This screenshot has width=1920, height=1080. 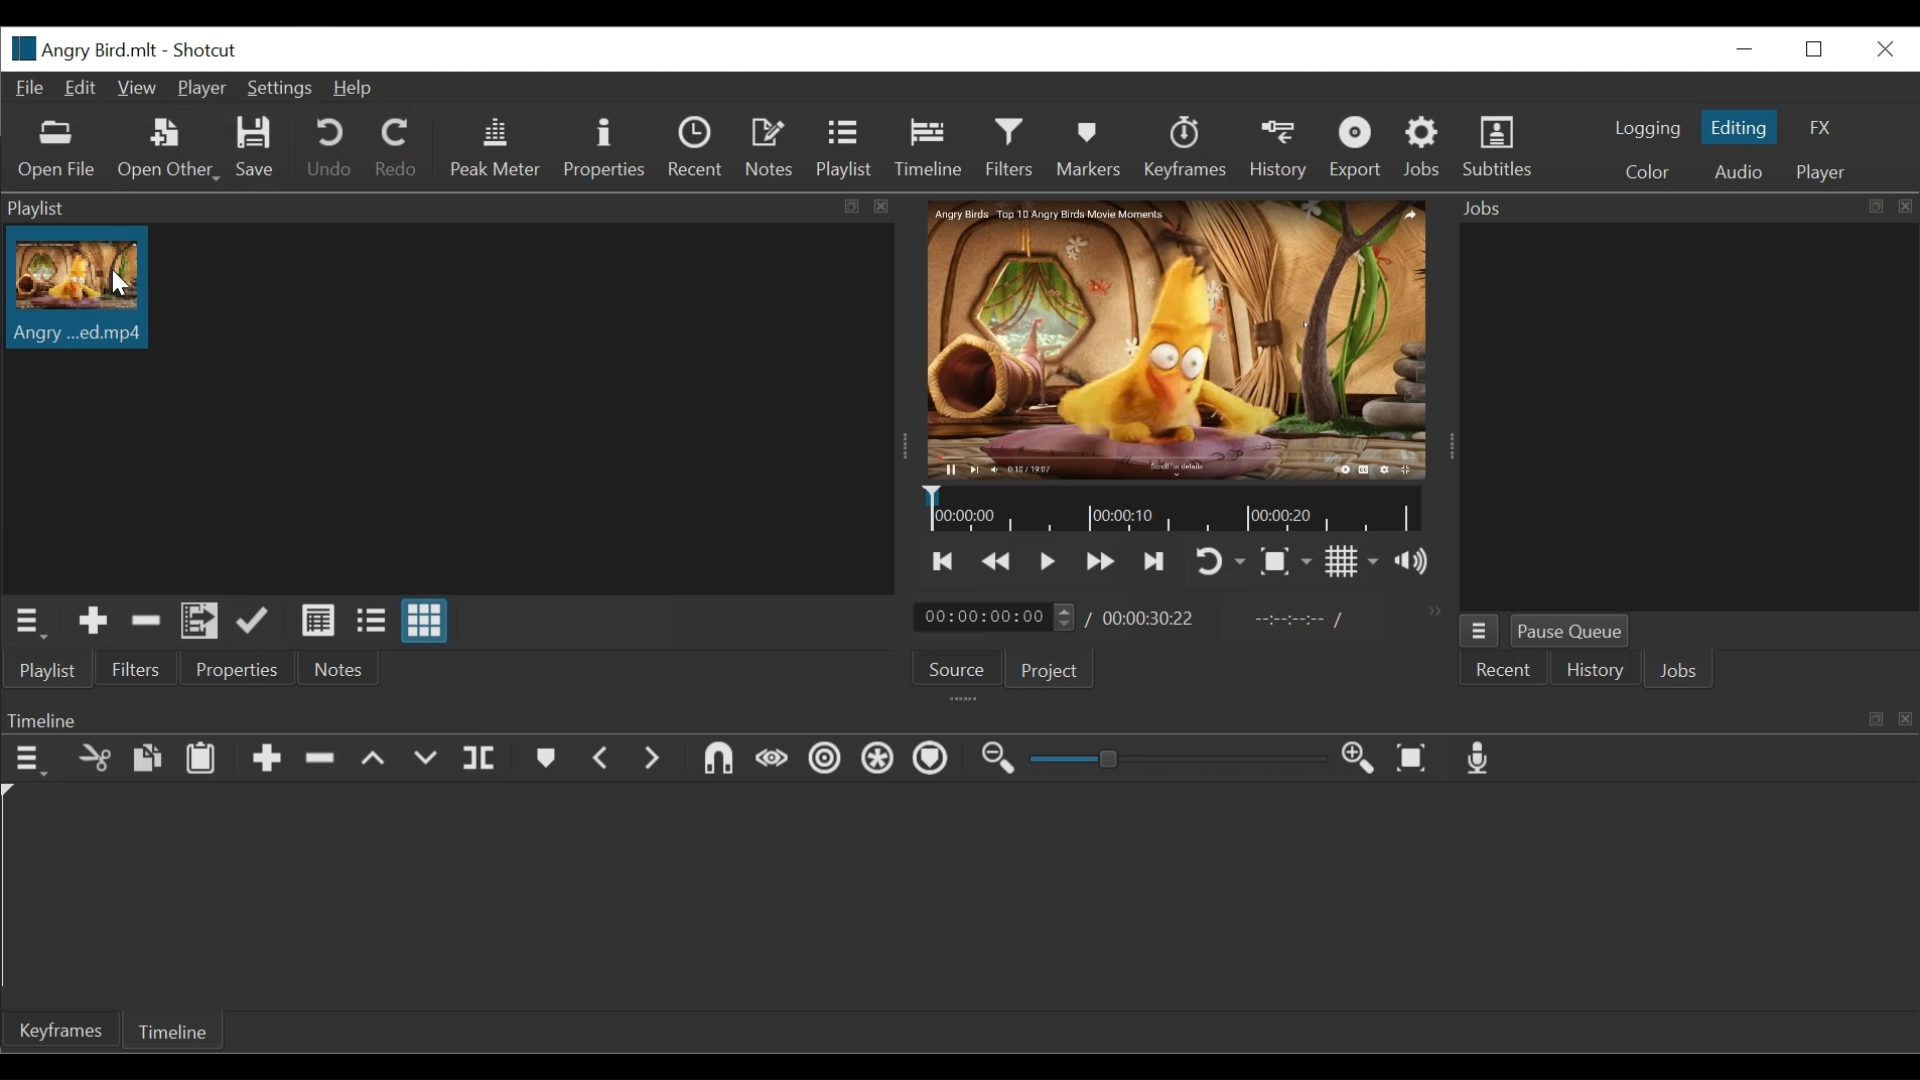 I want to click on Play quickly forward, so click(x=997, y=560).